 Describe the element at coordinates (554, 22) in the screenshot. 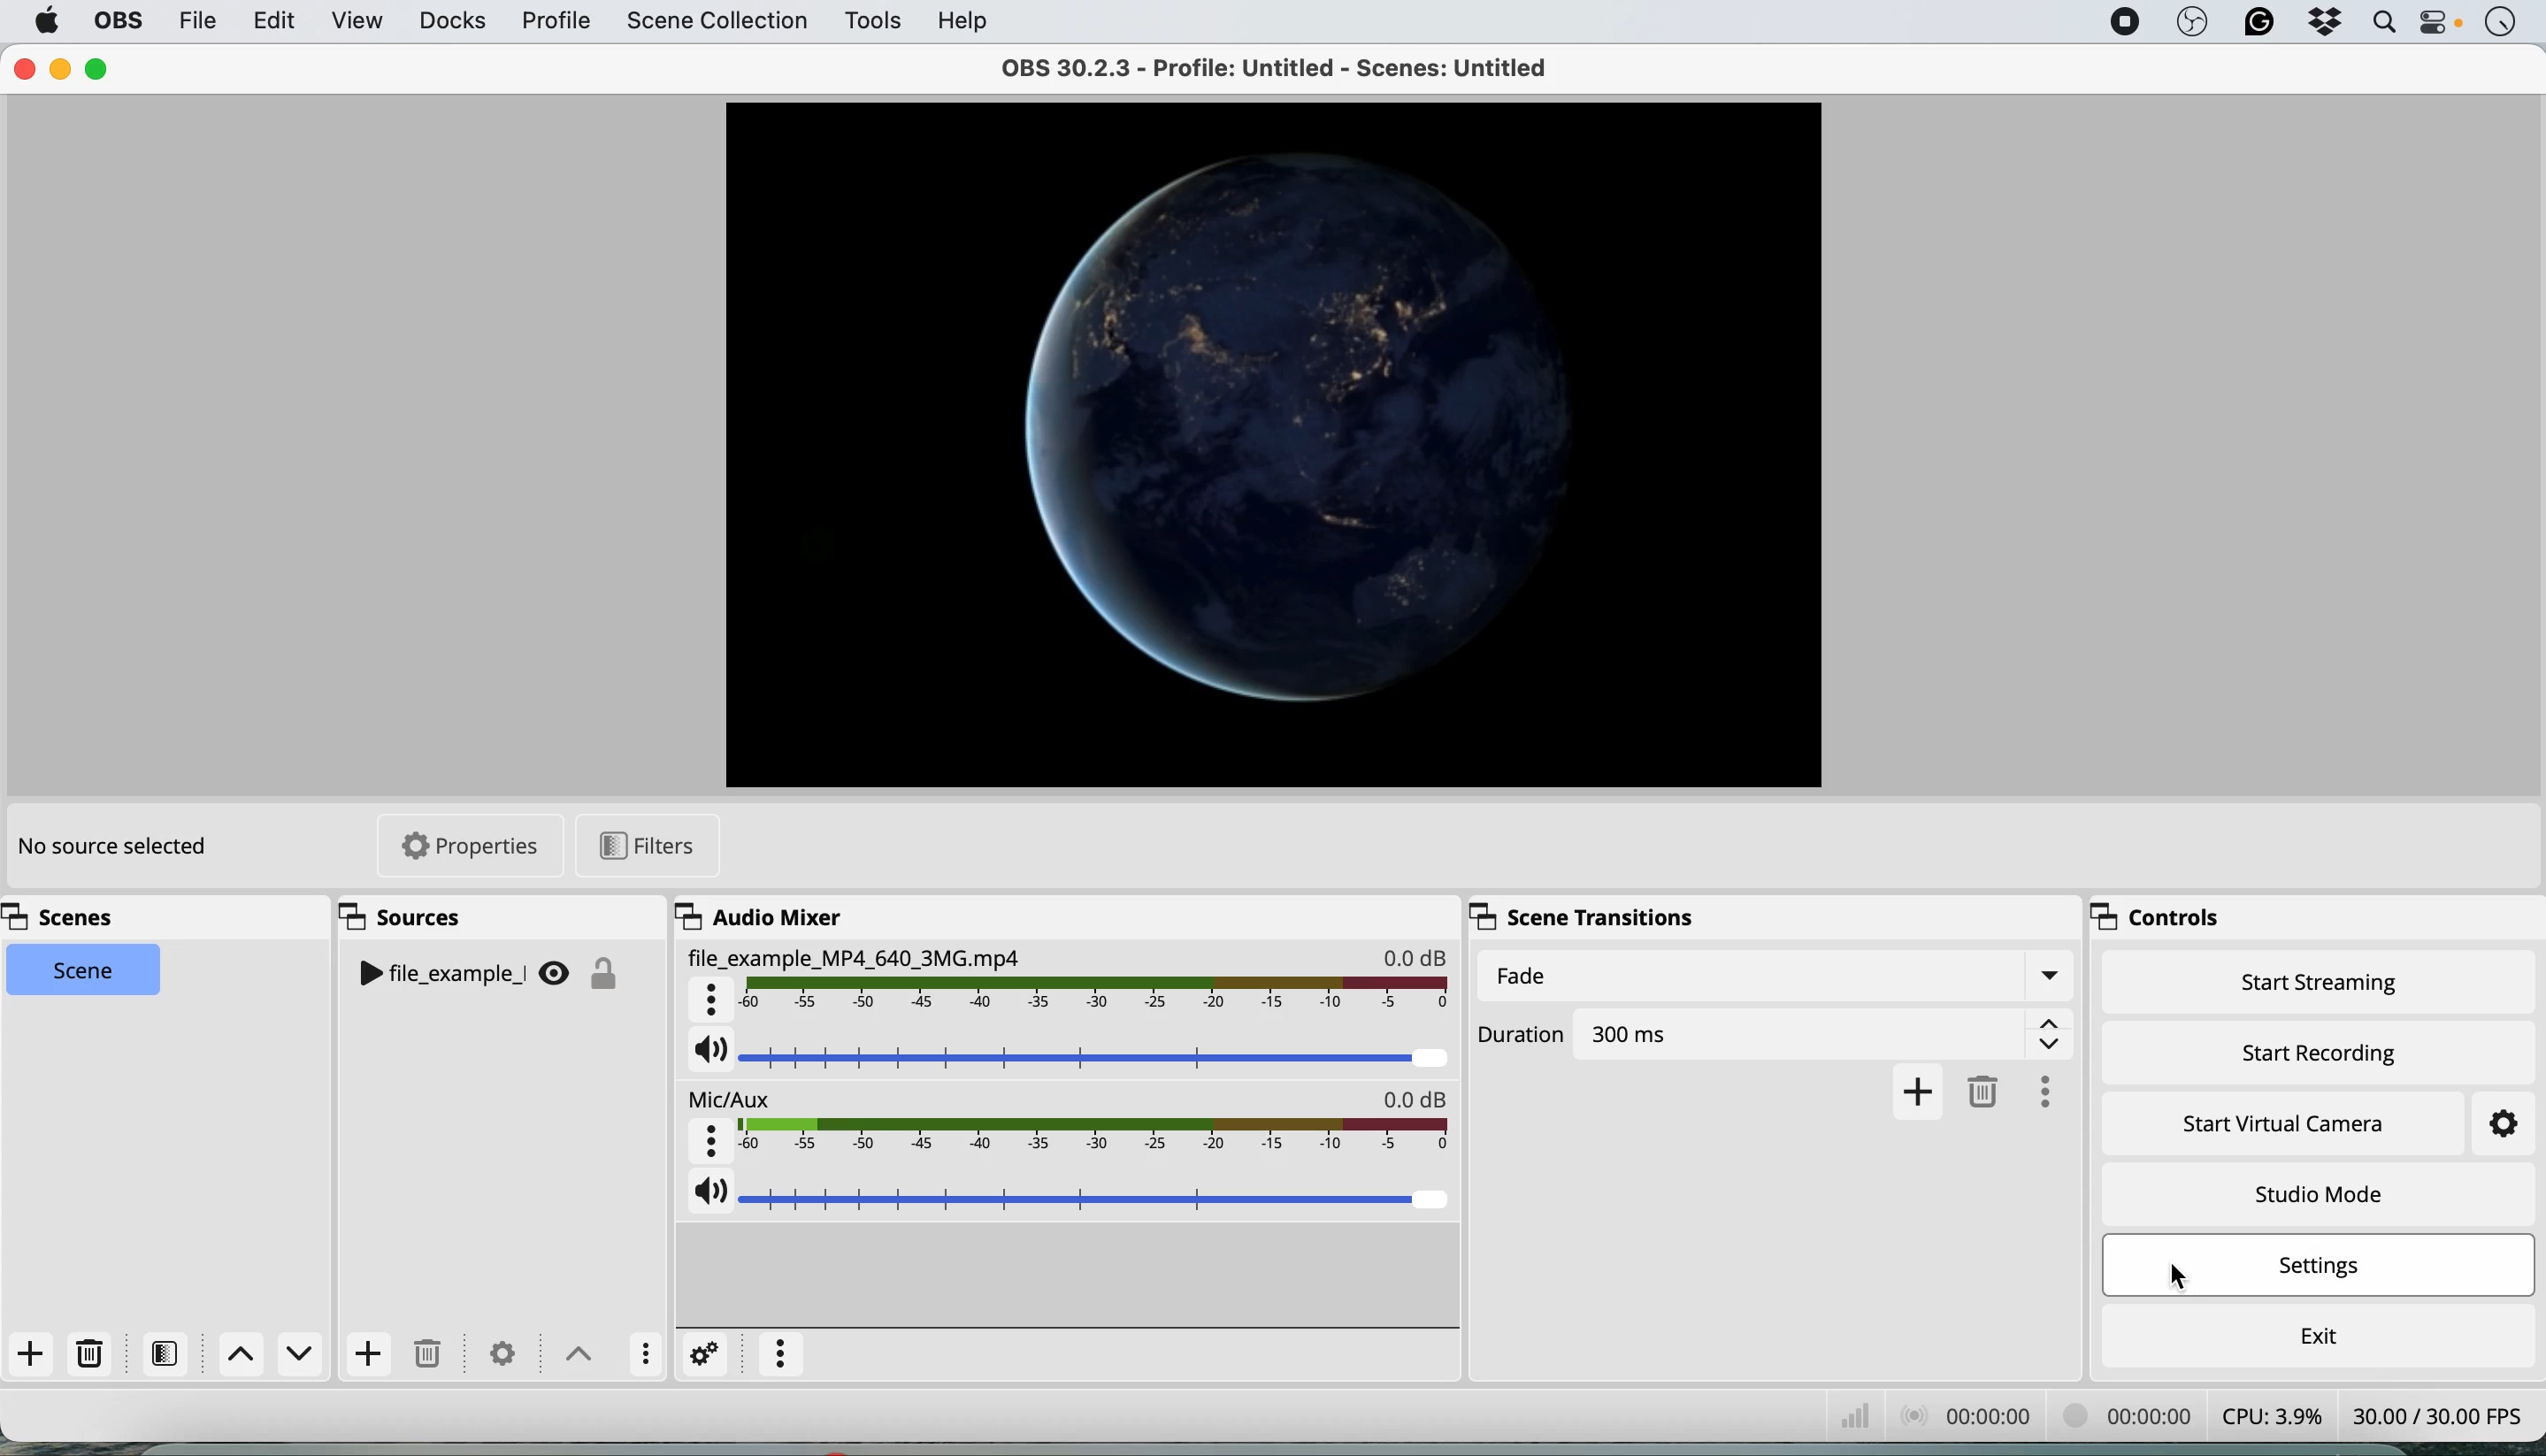

I see `profile` at that location.